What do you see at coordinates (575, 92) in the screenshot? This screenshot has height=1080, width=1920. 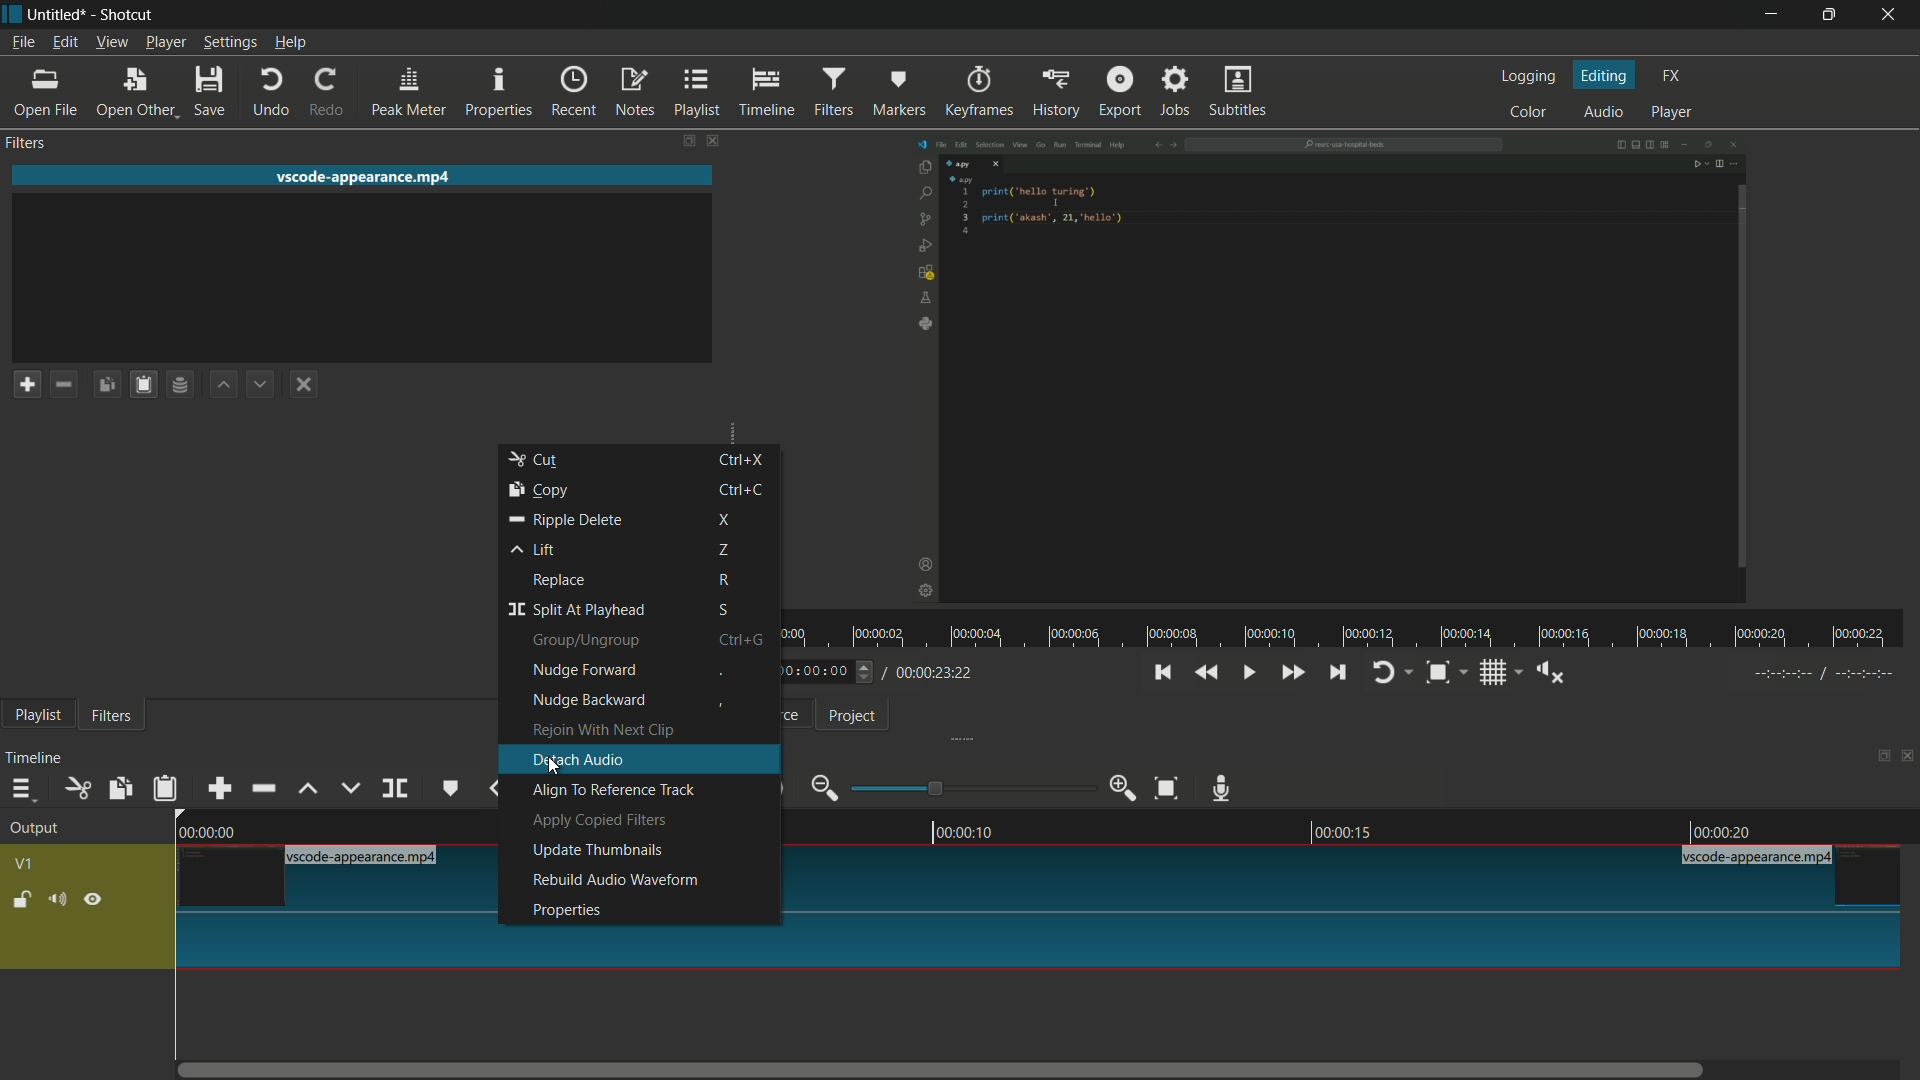 I see `recent` at bounding box center [575, 92].